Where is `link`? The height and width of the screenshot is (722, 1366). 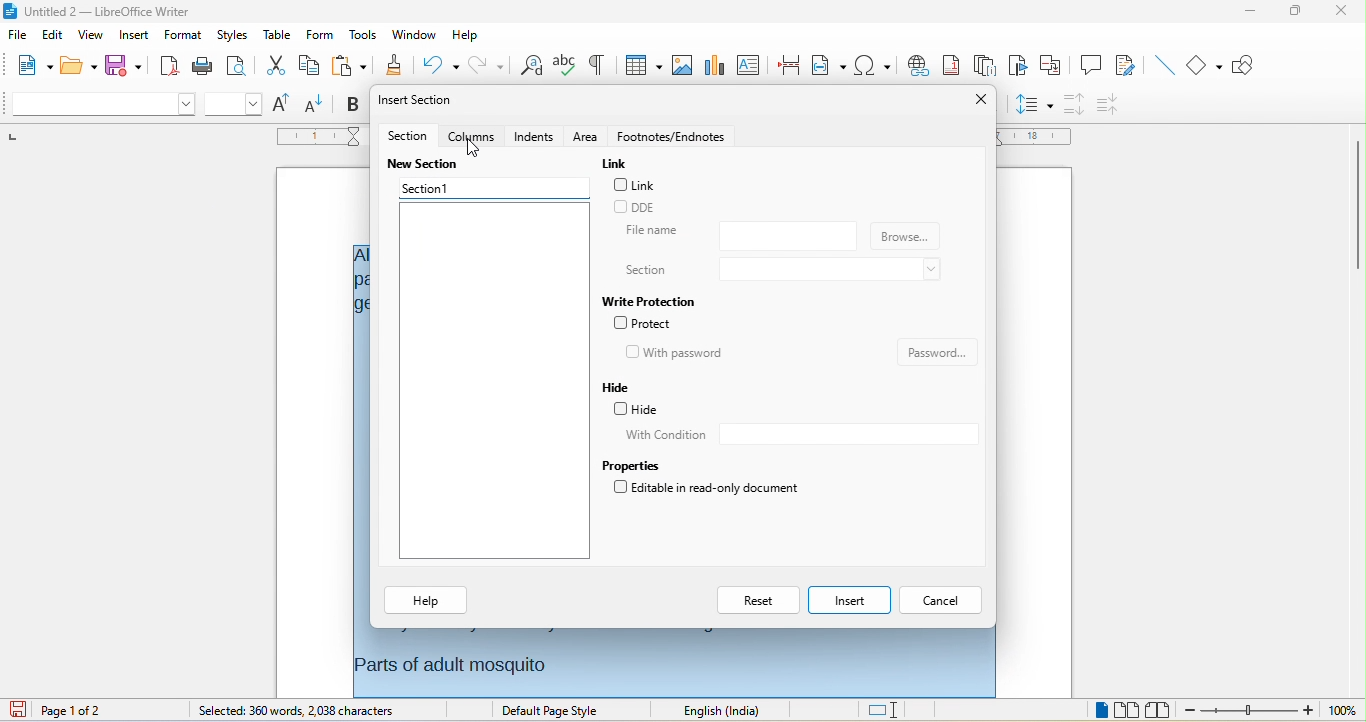 link is located at coordinates (613, 164).